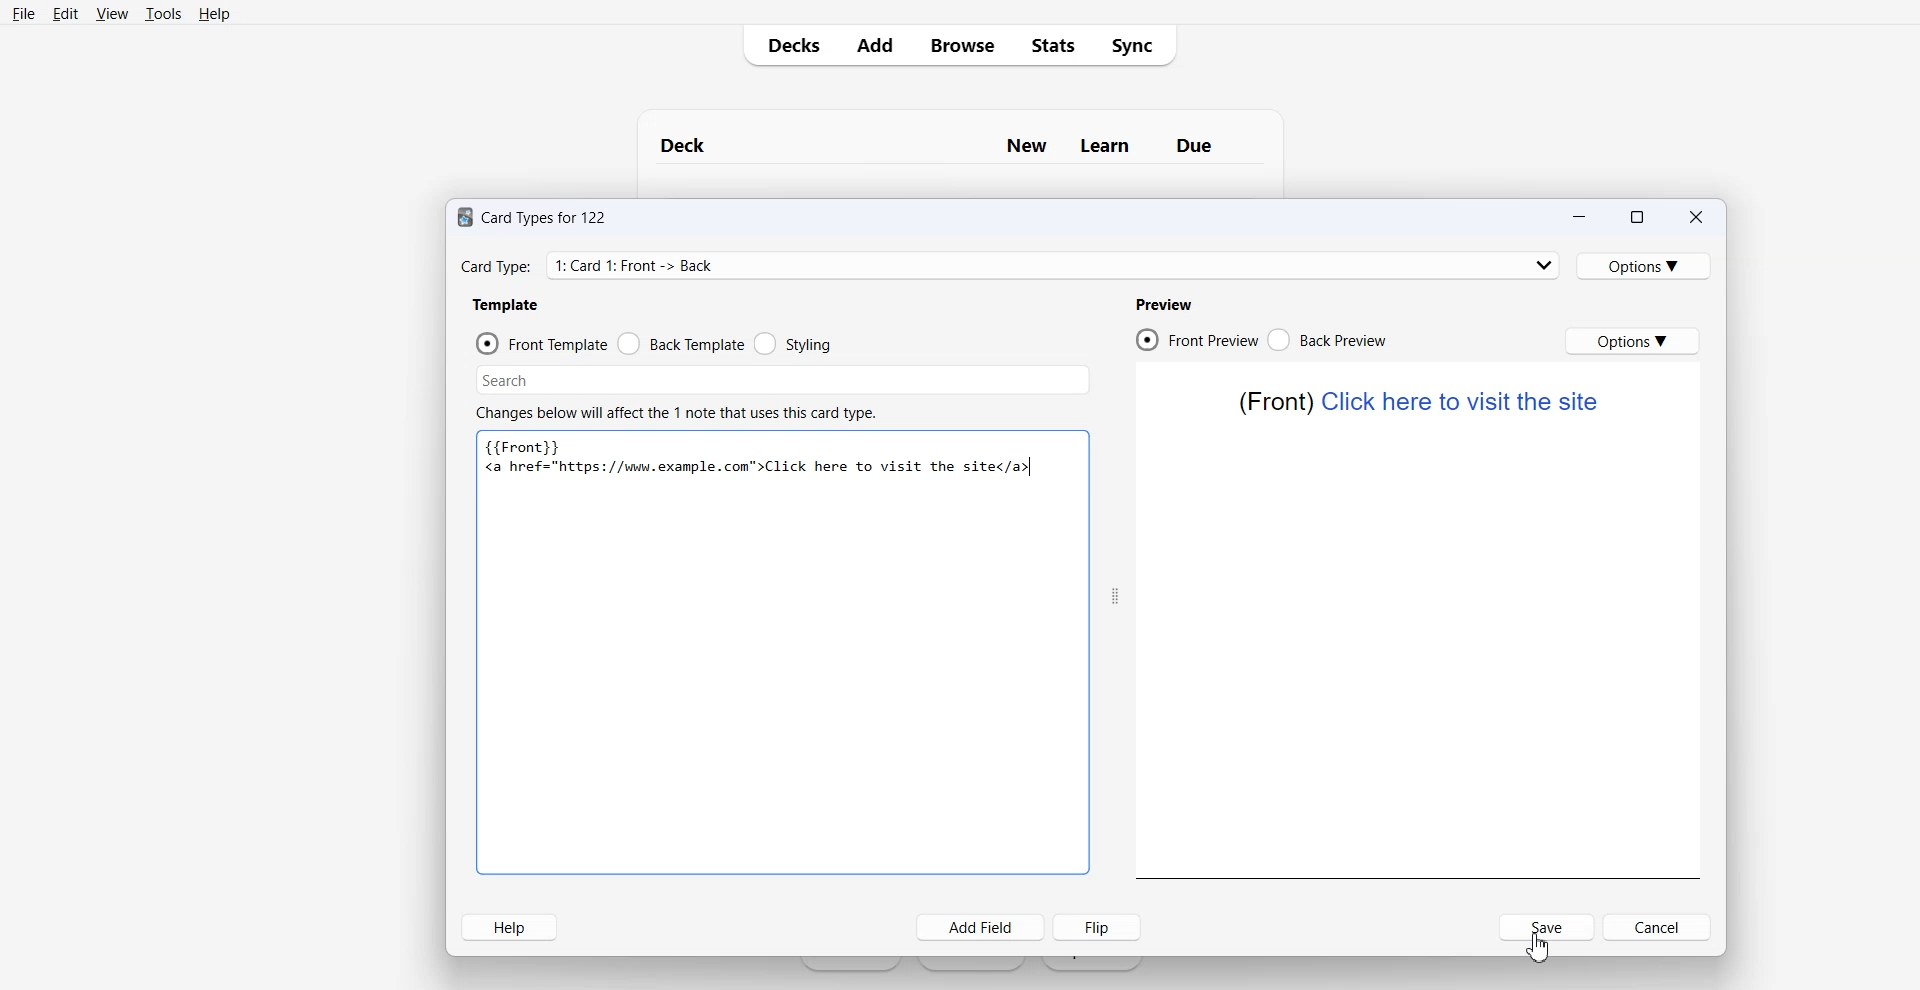 The width and height of the screenshot is (1920, 990). Describe the element at coordinates (1139, 45) in the screenshot. I see `Sync` at that location.